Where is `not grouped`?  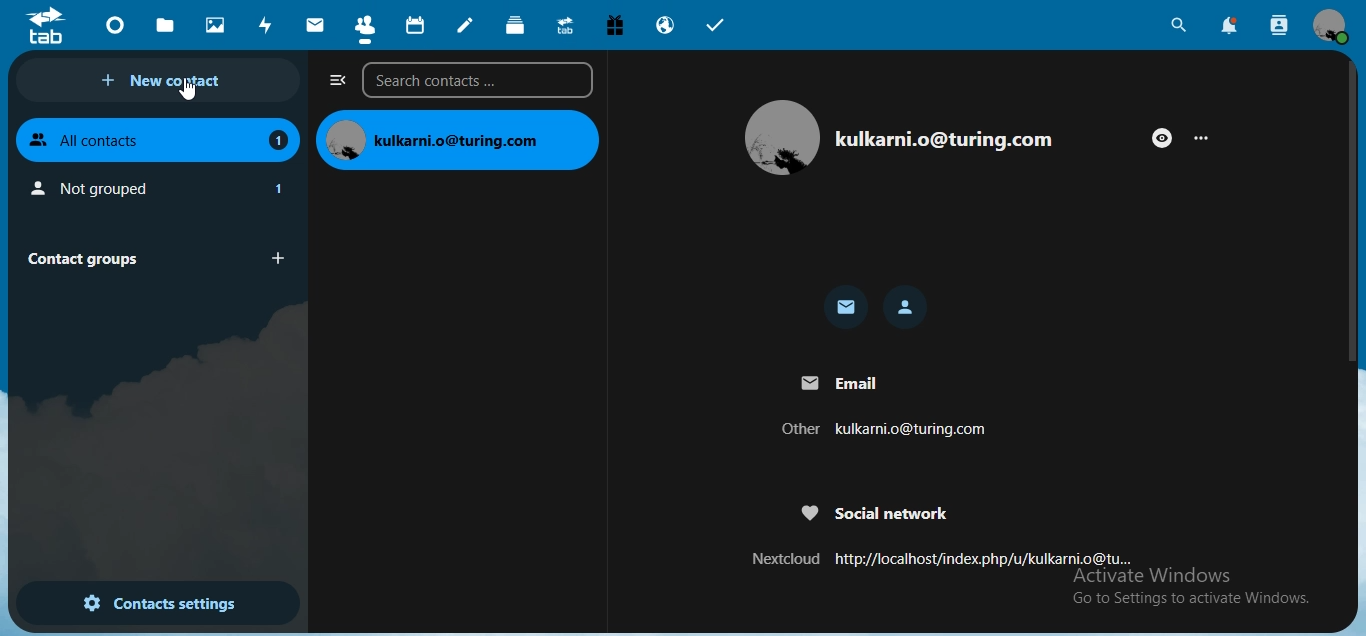
not grouped is located at coordinates (161, 188).